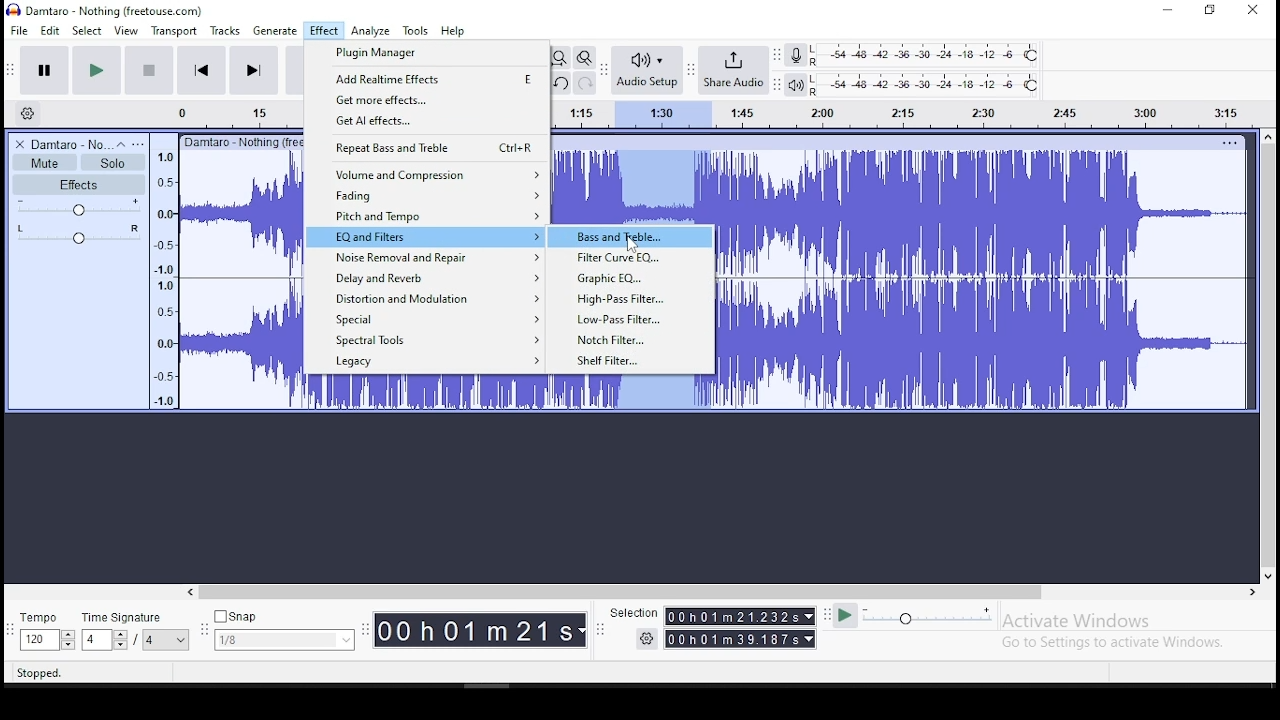 The image size is (1280, 720). Describe the element at coordinates (927, 54) in the screenshot. I see `recording level` at that location.